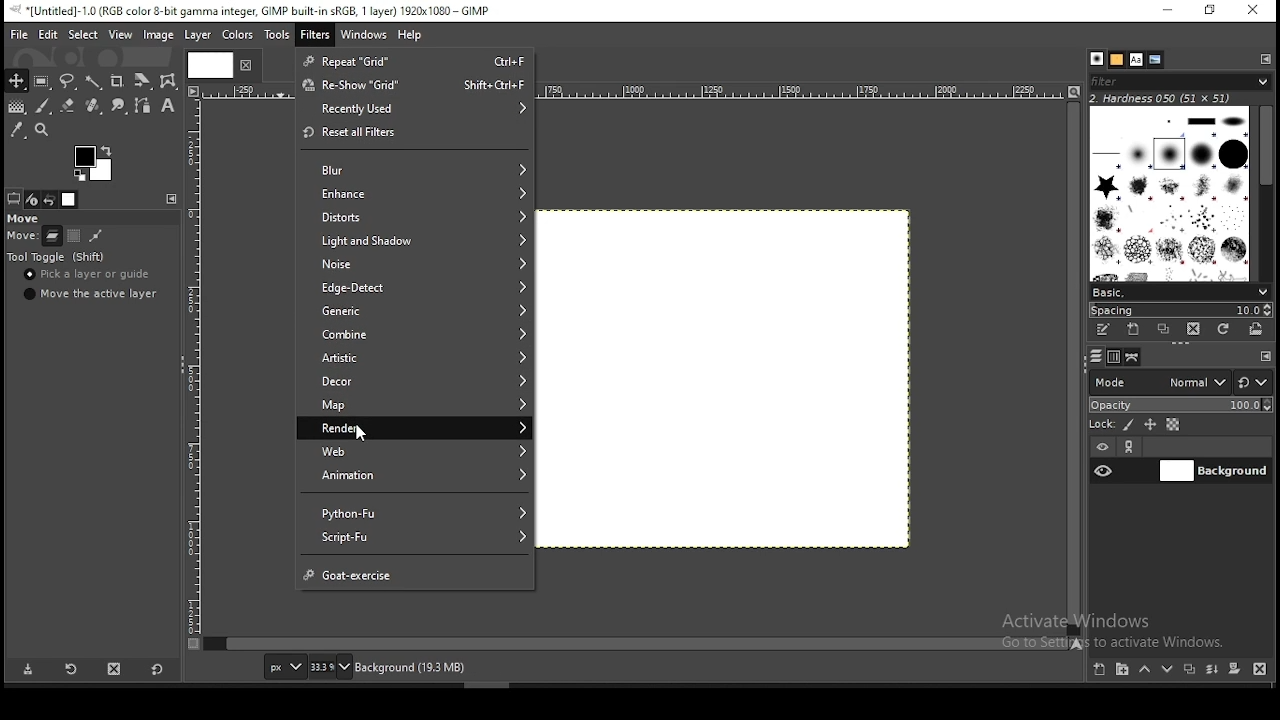 The height and width of the screenshot is (720, 1280). I want to click on duplicate brush, so click(1166, 329).